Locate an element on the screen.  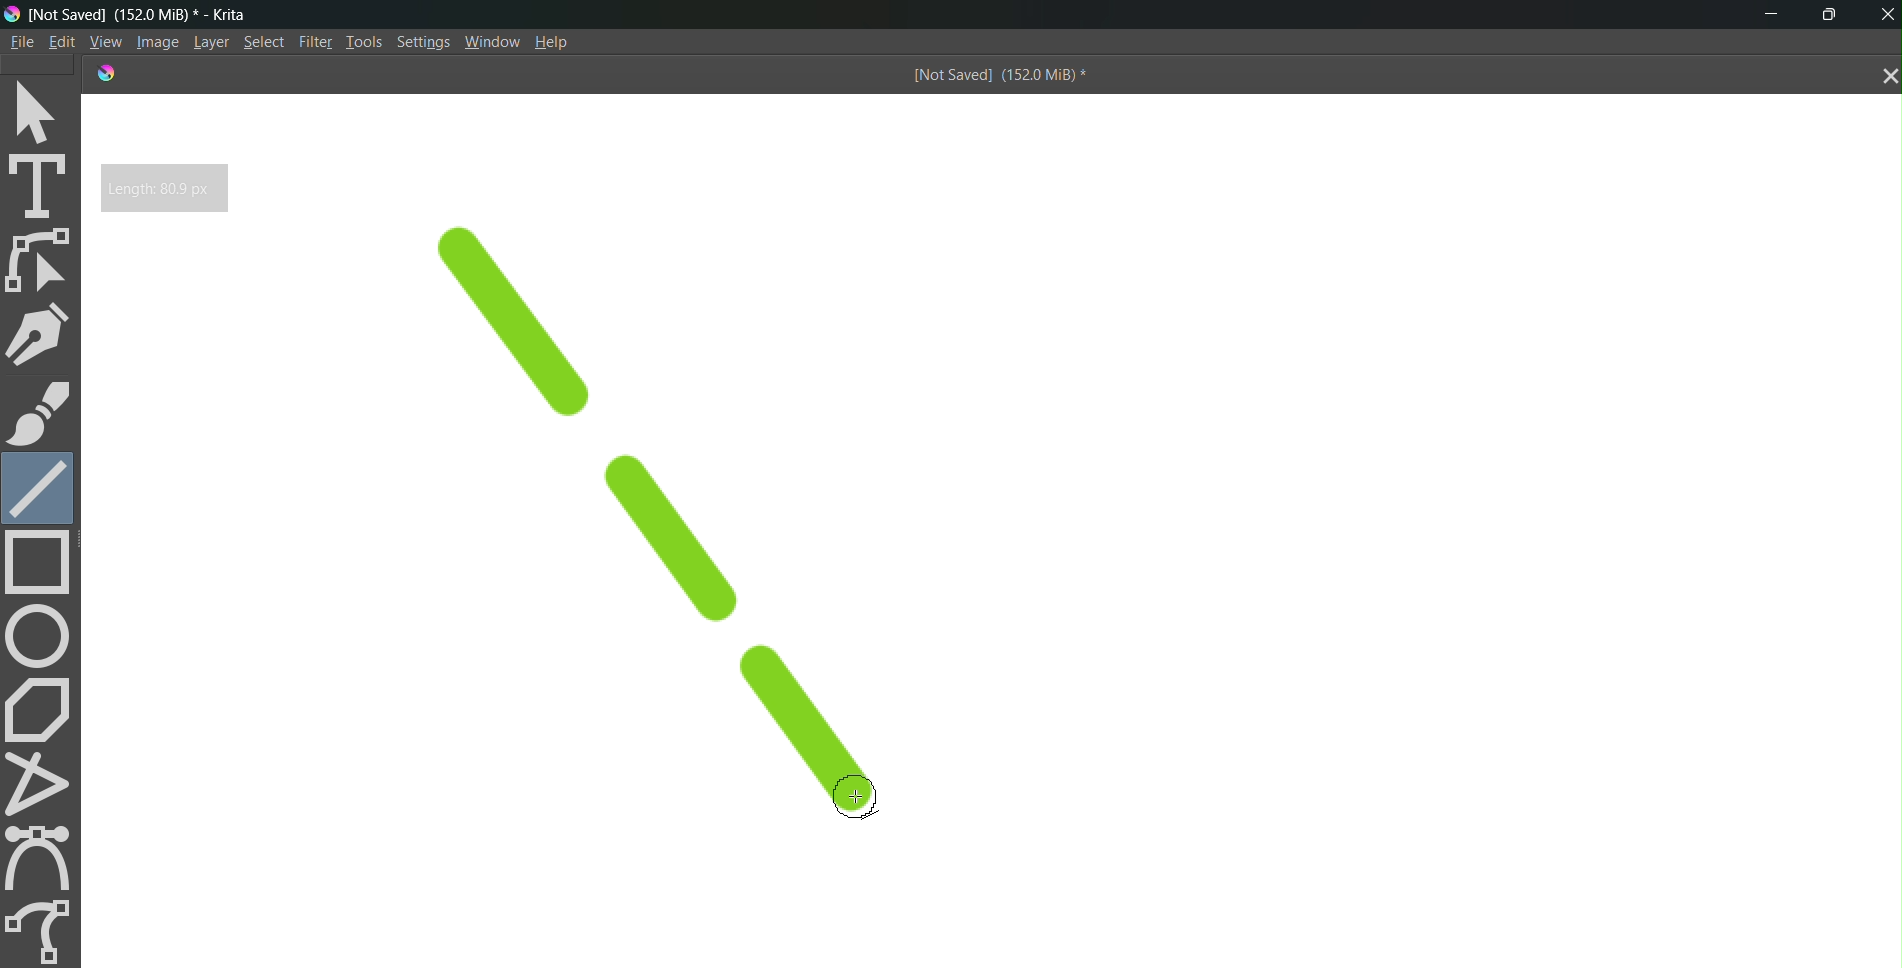
edit shape is located at coordinates (43, 261).